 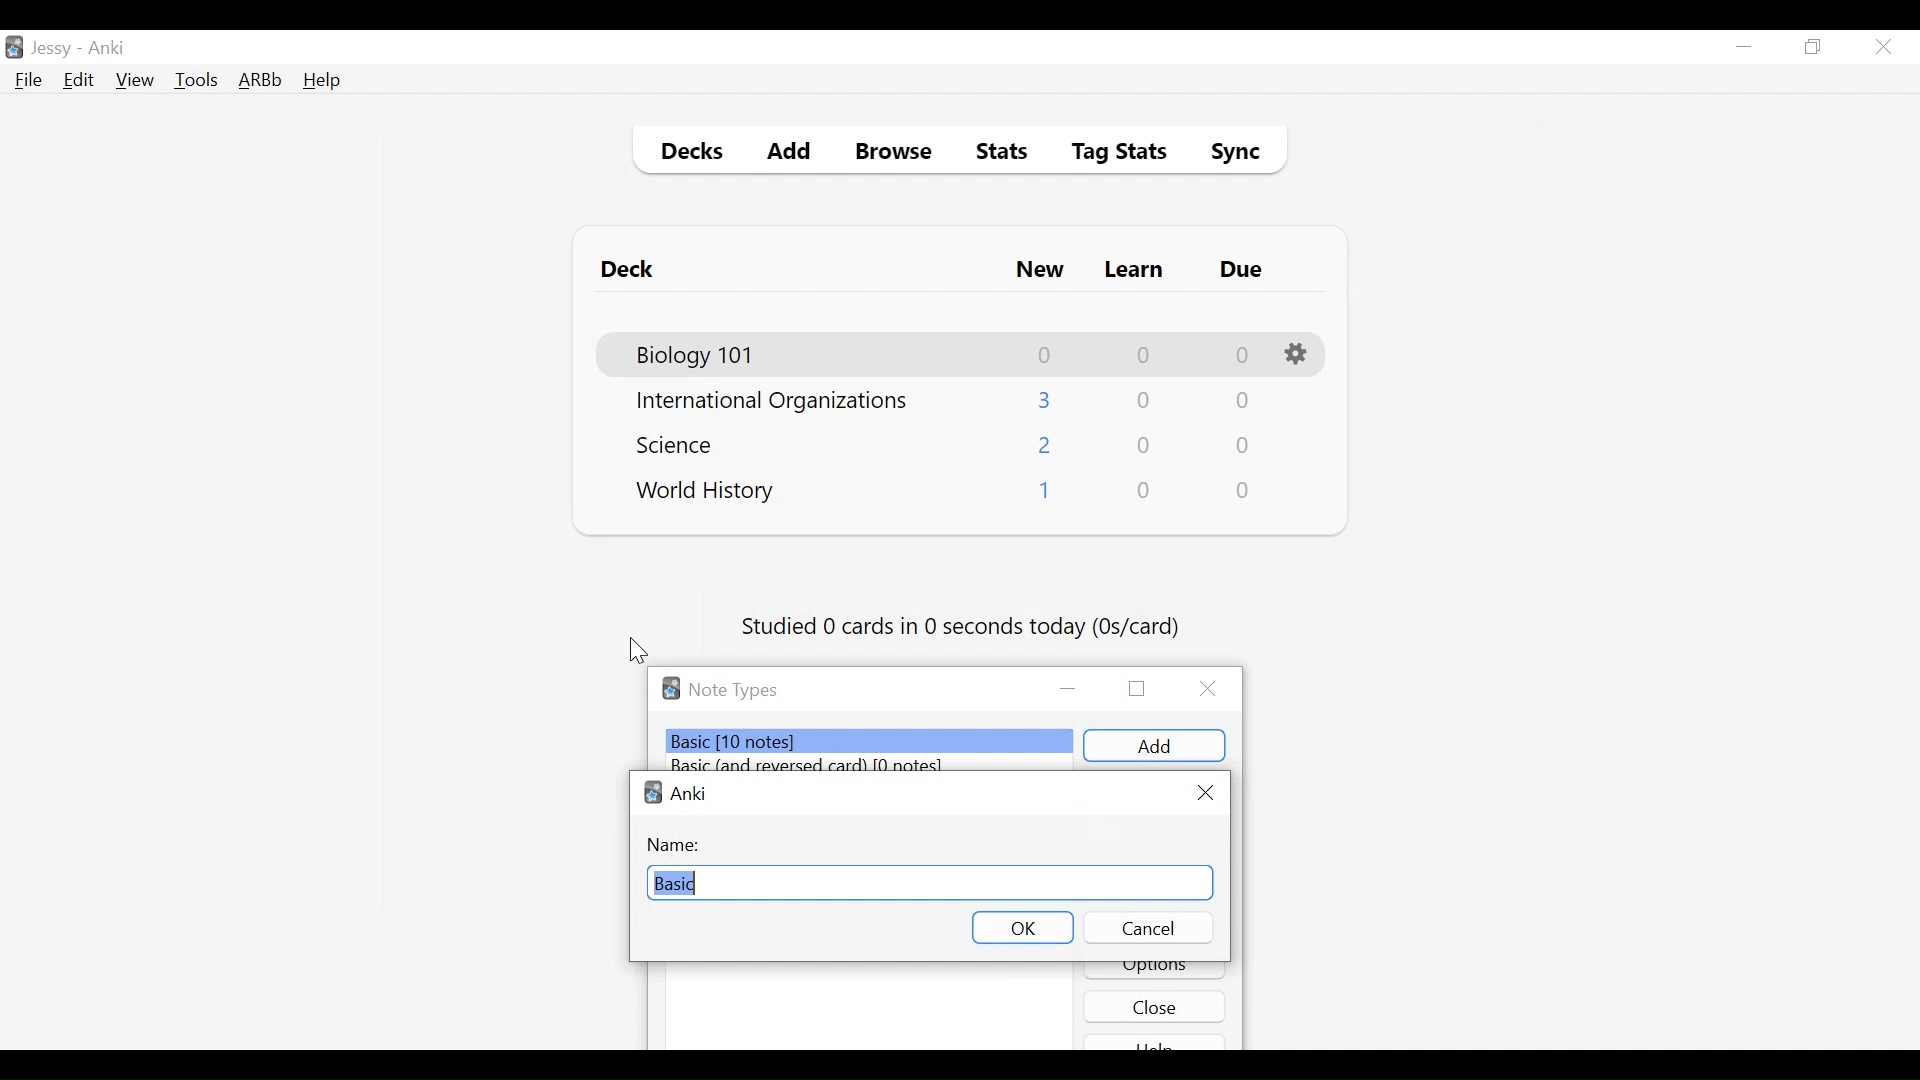 What do you see at coordinates (931, 880) in the screenshot?
I see `Field Name` at bounding box center [931, 880].